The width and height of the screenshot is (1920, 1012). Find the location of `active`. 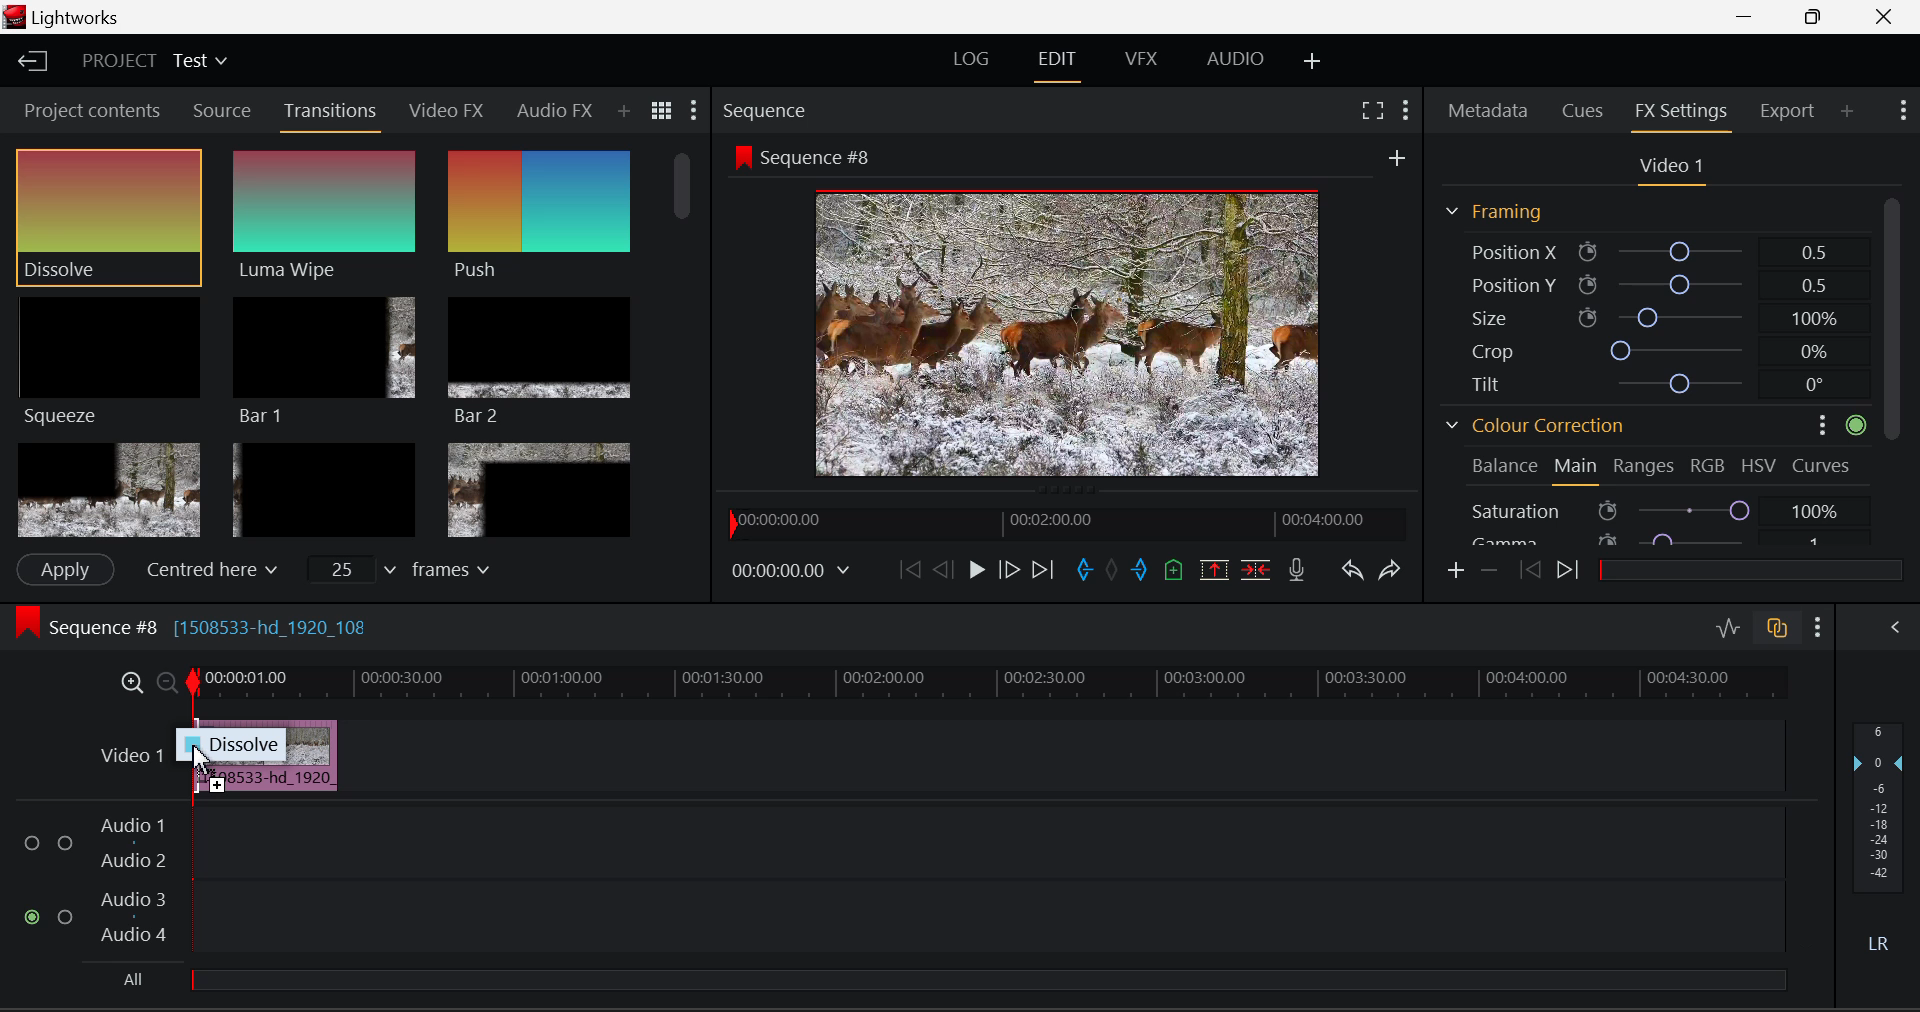

active is located at coordinates (1857, 424).